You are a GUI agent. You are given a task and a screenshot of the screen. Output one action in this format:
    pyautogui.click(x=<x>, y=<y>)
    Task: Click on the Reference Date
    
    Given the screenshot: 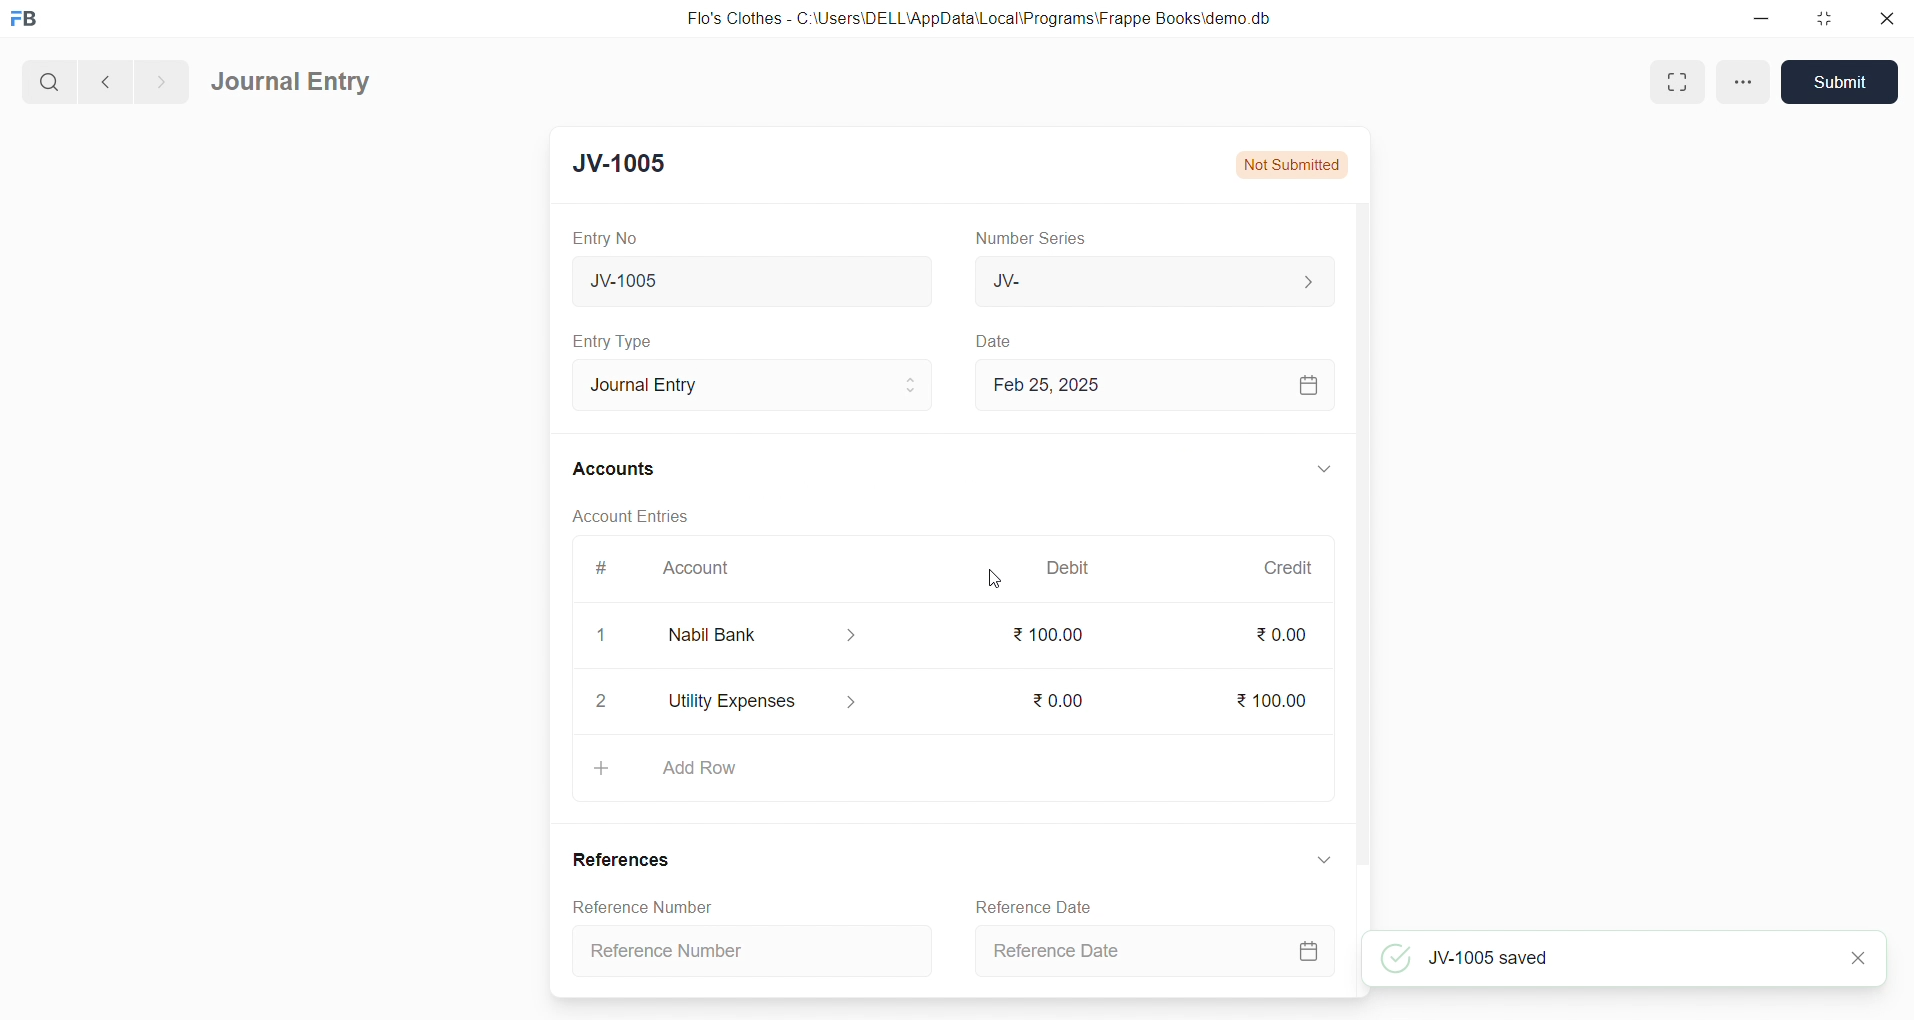 What is the action you would take?
    pyautogui.click(x=1151, y=952)
    